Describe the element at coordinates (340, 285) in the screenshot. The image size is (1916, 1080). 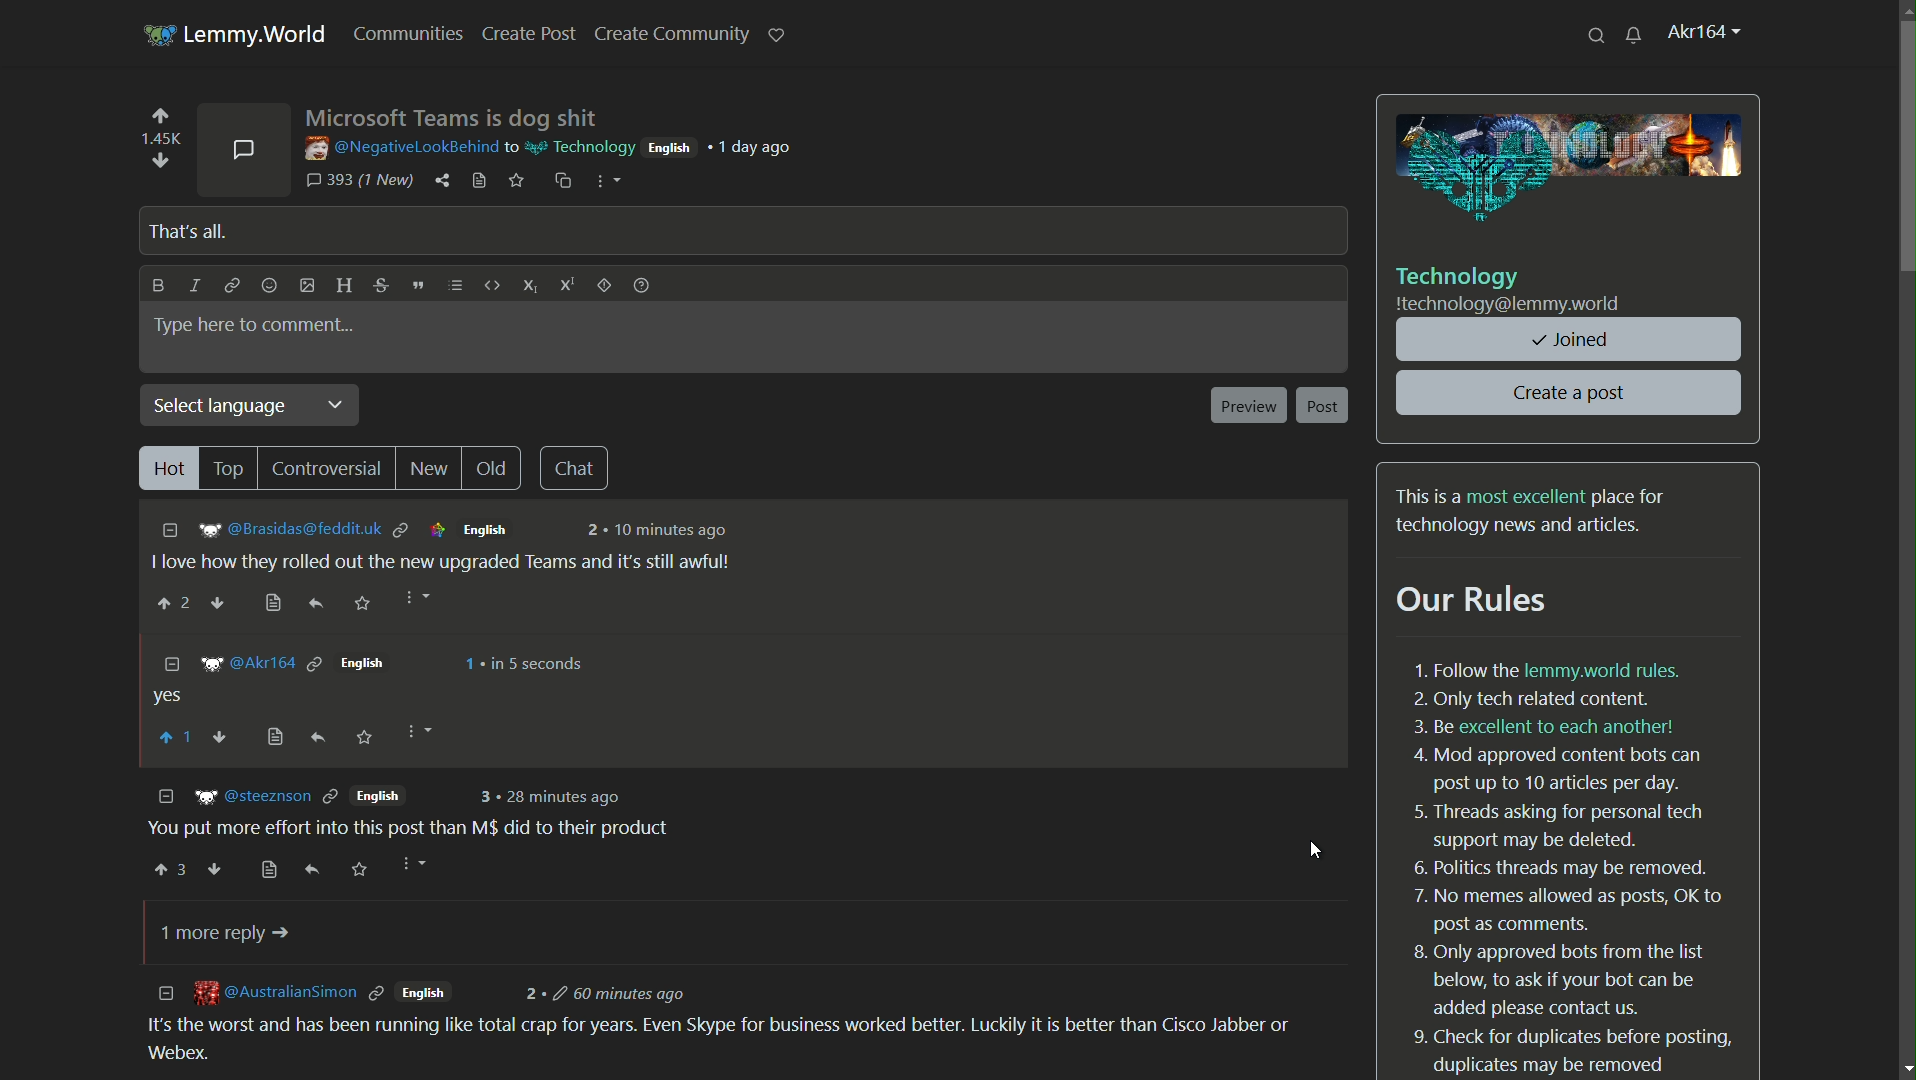
I see `header` at that location.